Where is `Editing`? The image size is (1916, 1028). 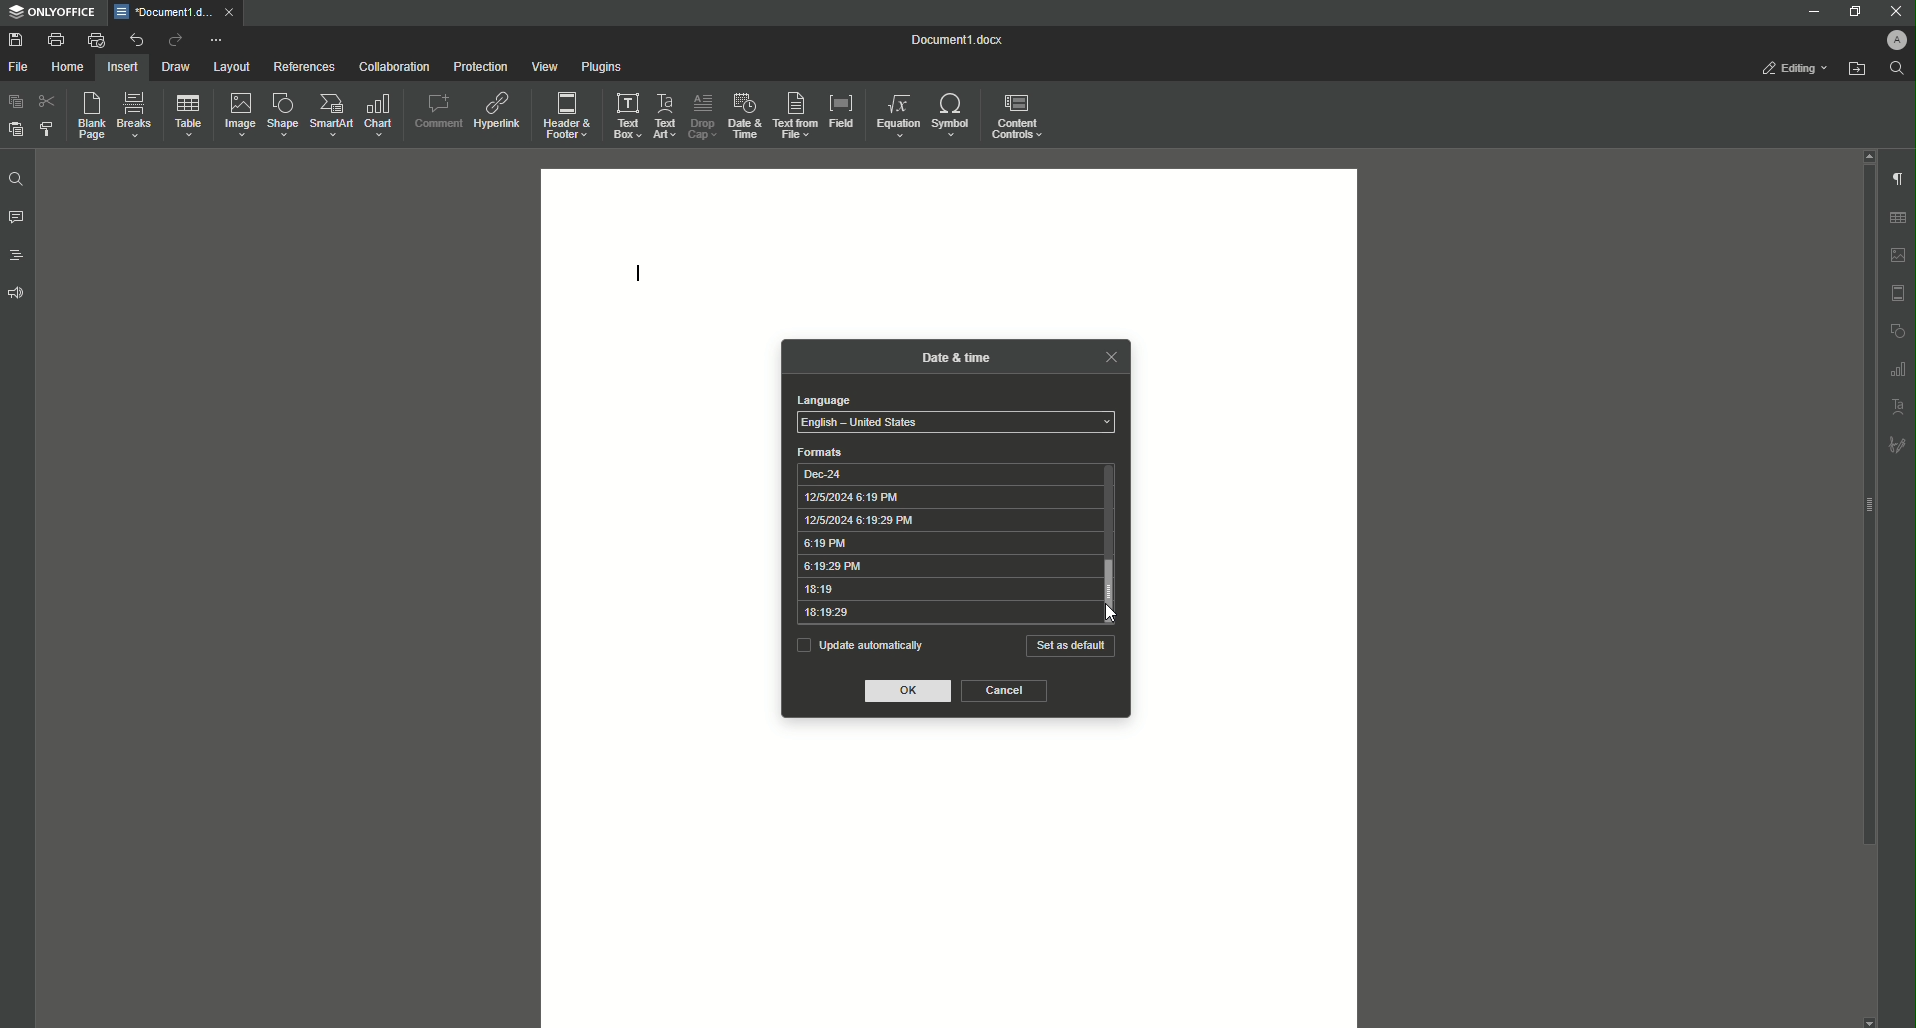
Editing is located at coordinates (1795, 68).